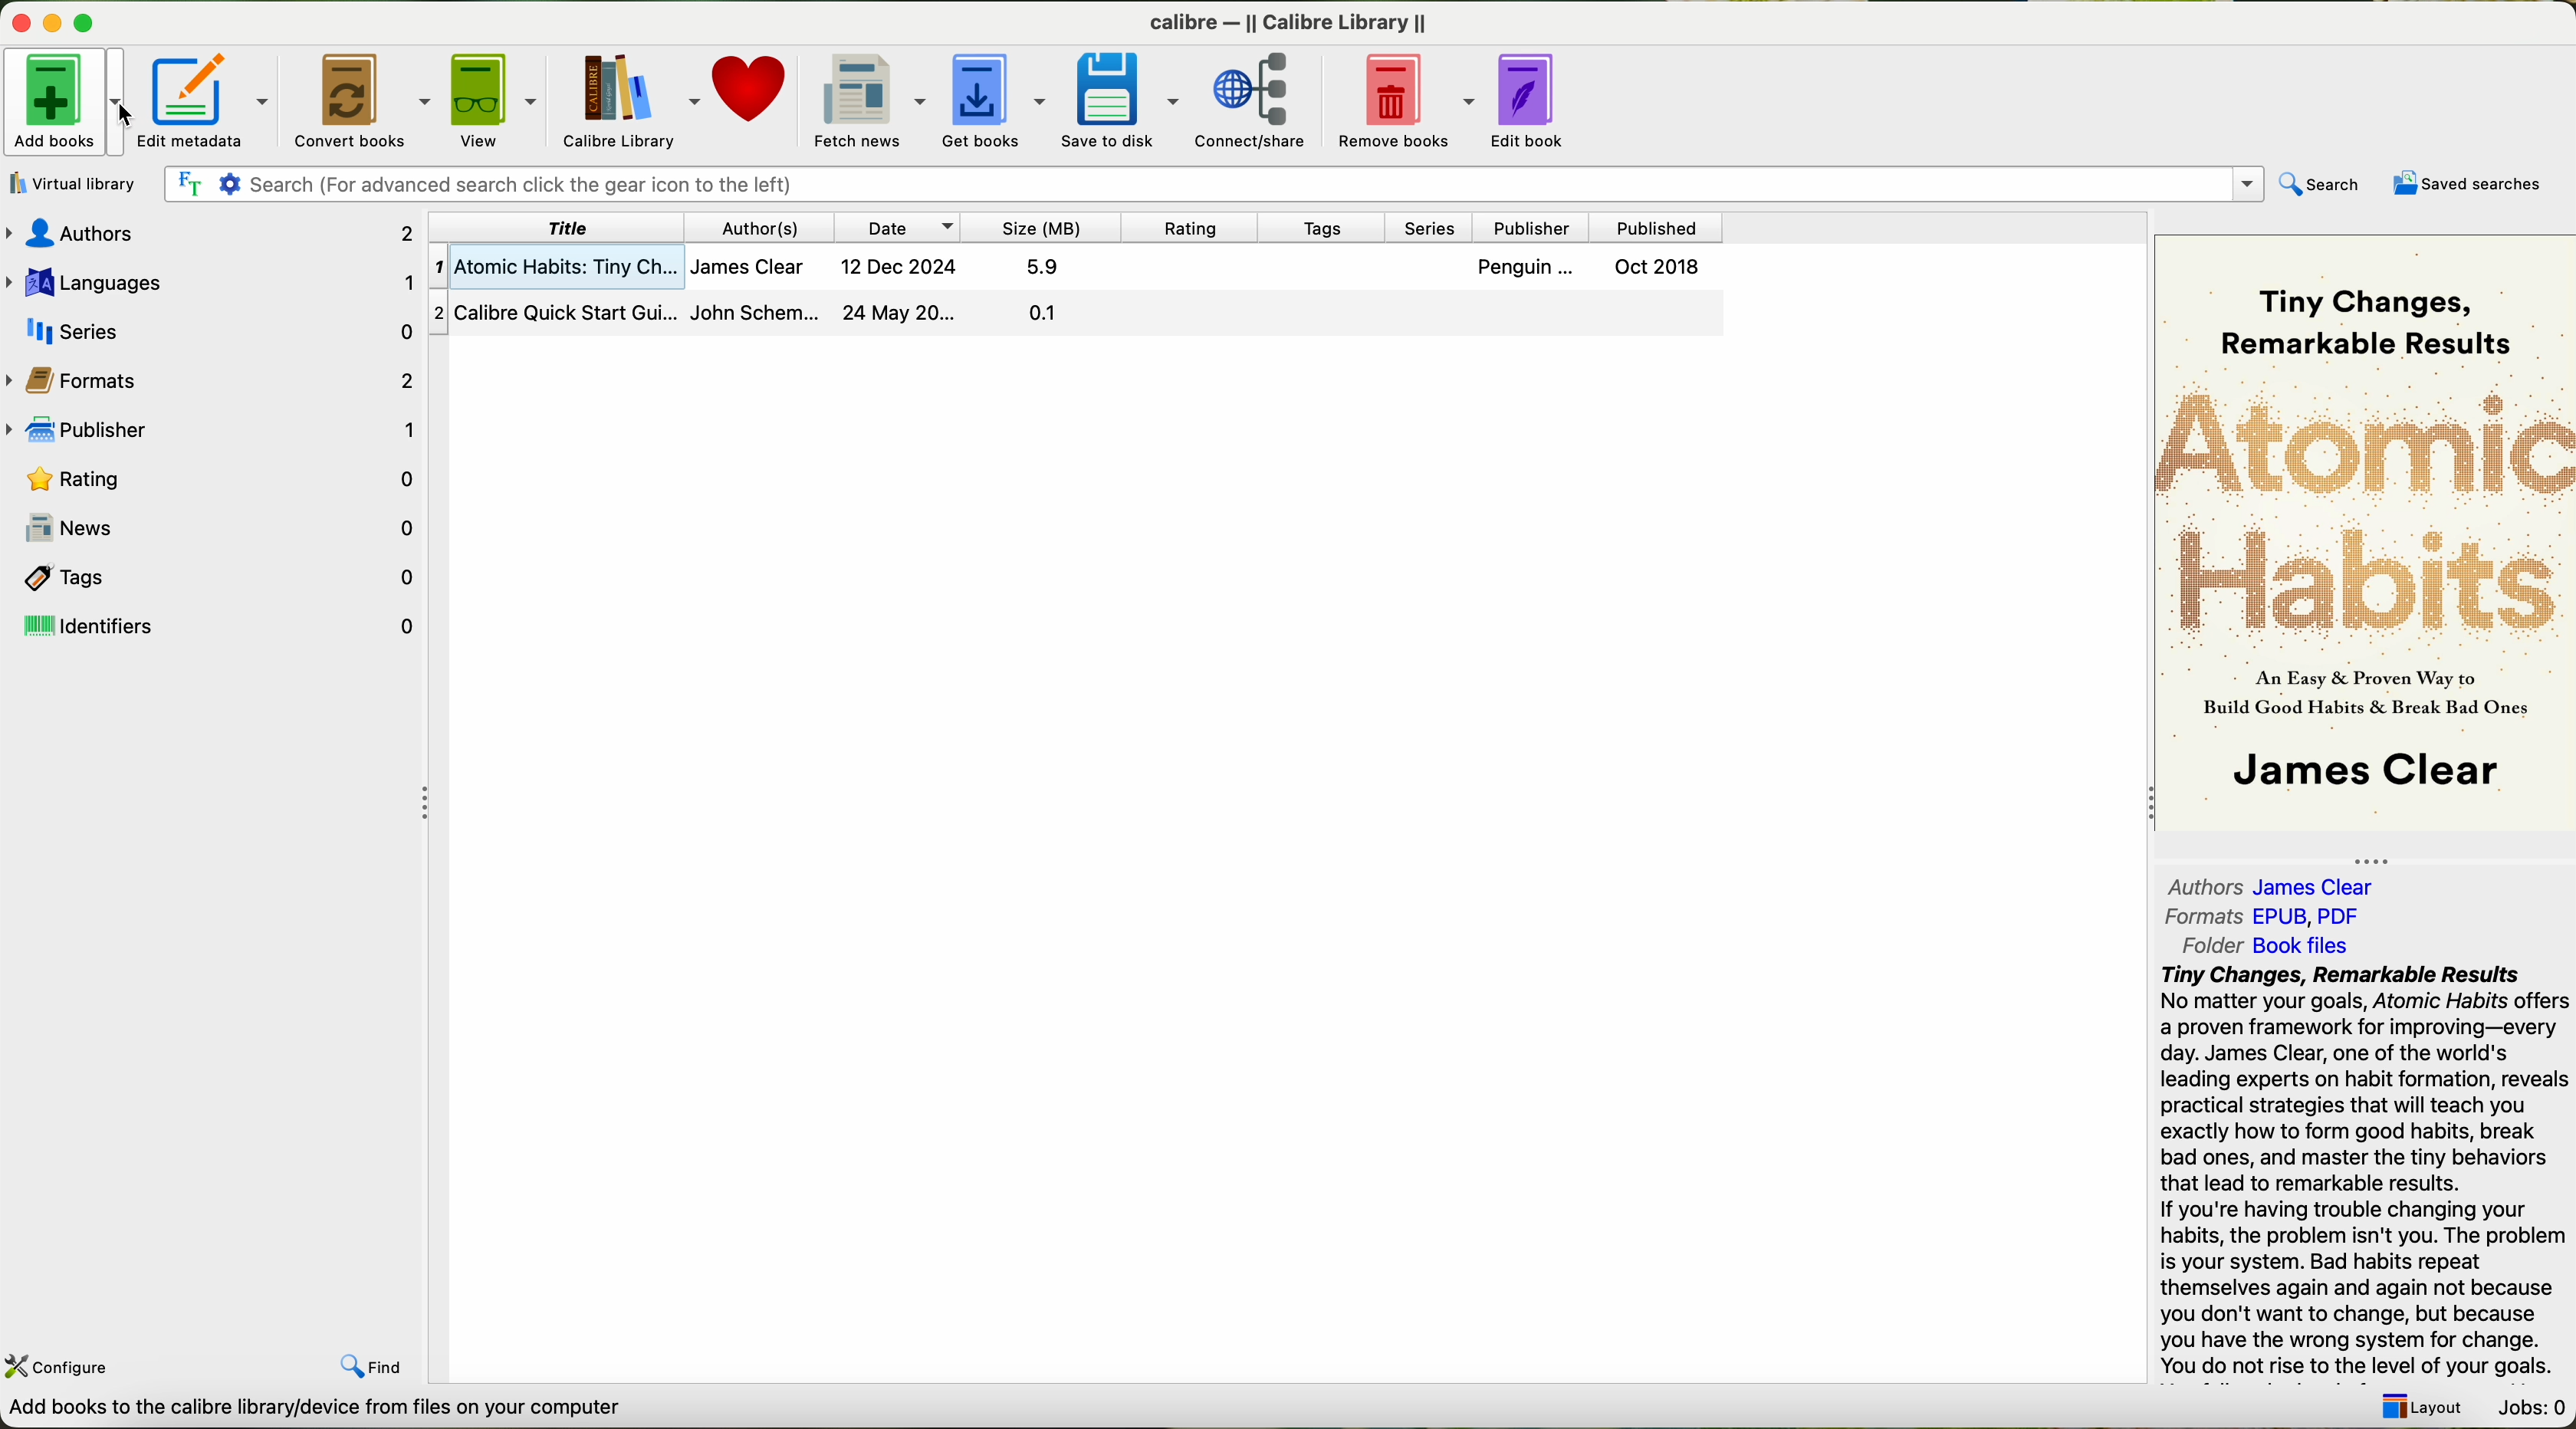  I want to click on size, so click(1035, 227).